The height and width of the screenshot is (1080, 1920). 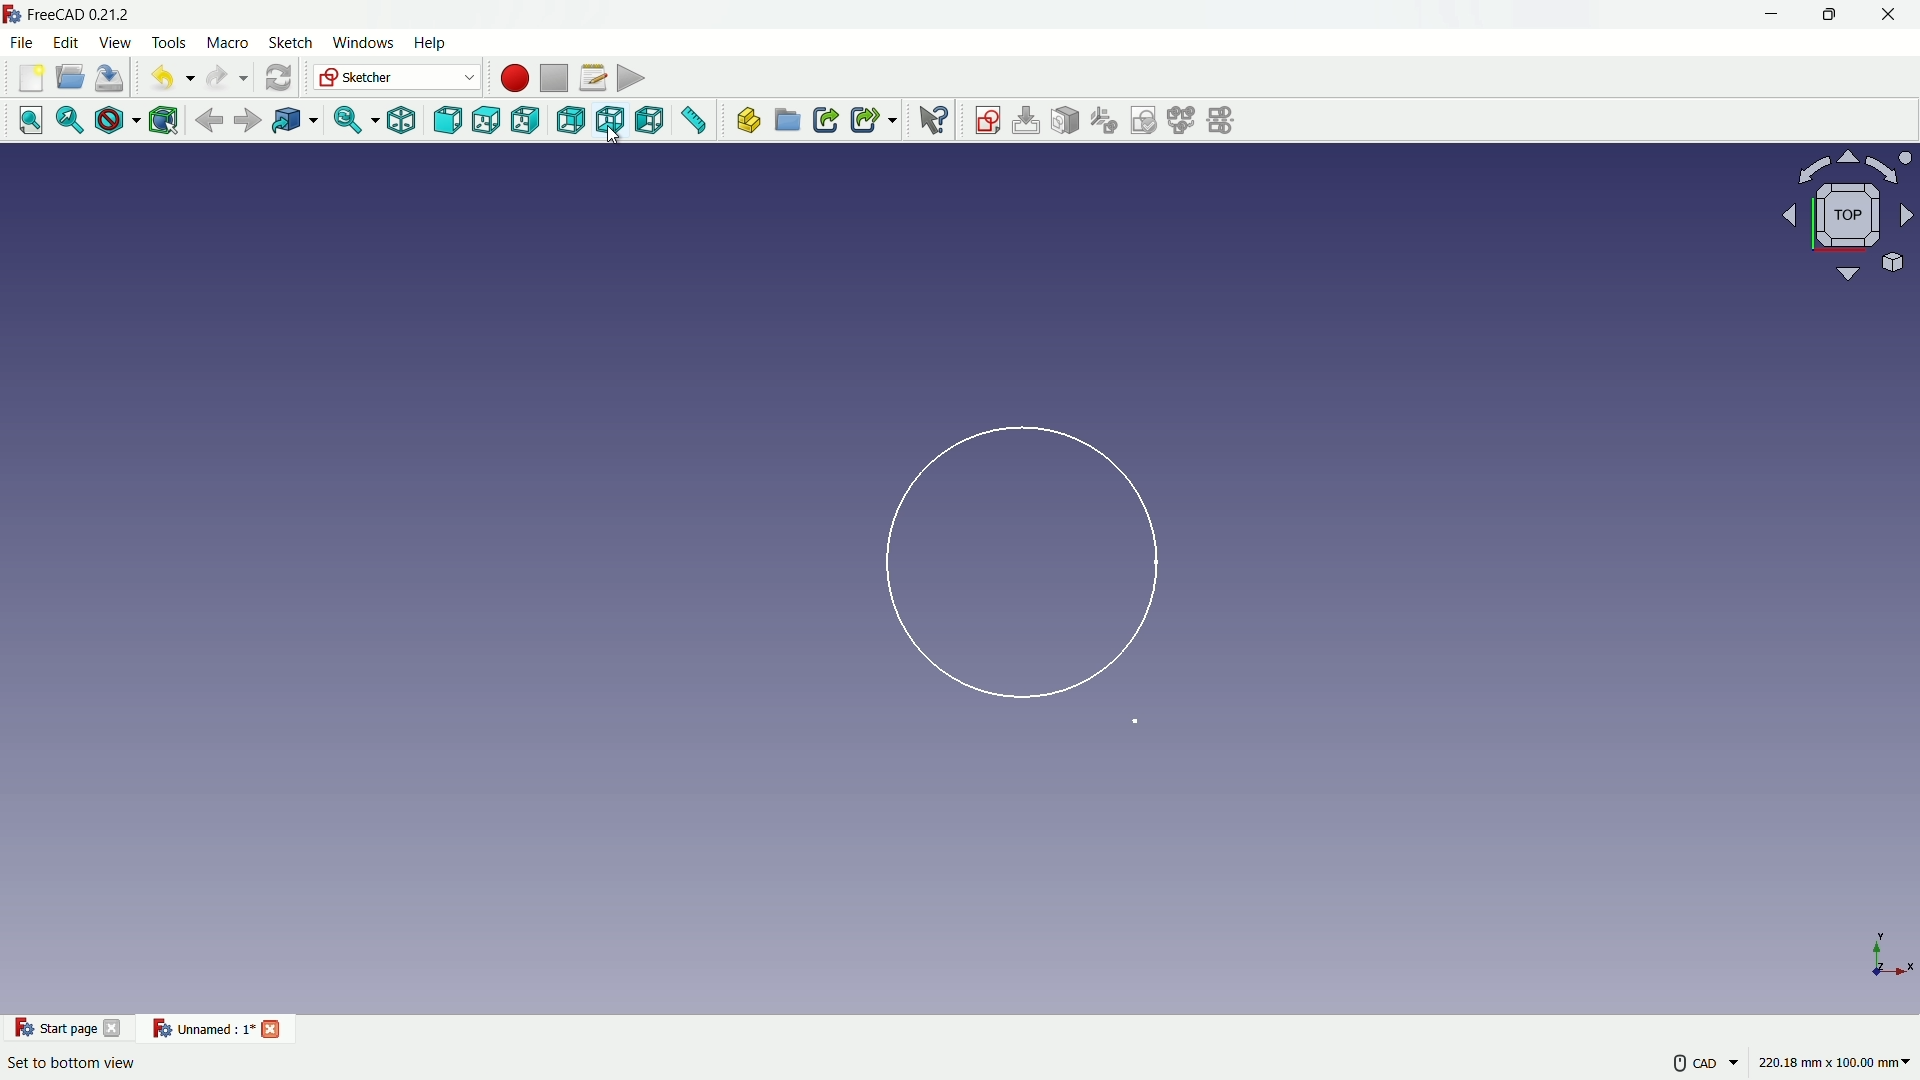 I want to click on front view, so click(x=487, y=122).